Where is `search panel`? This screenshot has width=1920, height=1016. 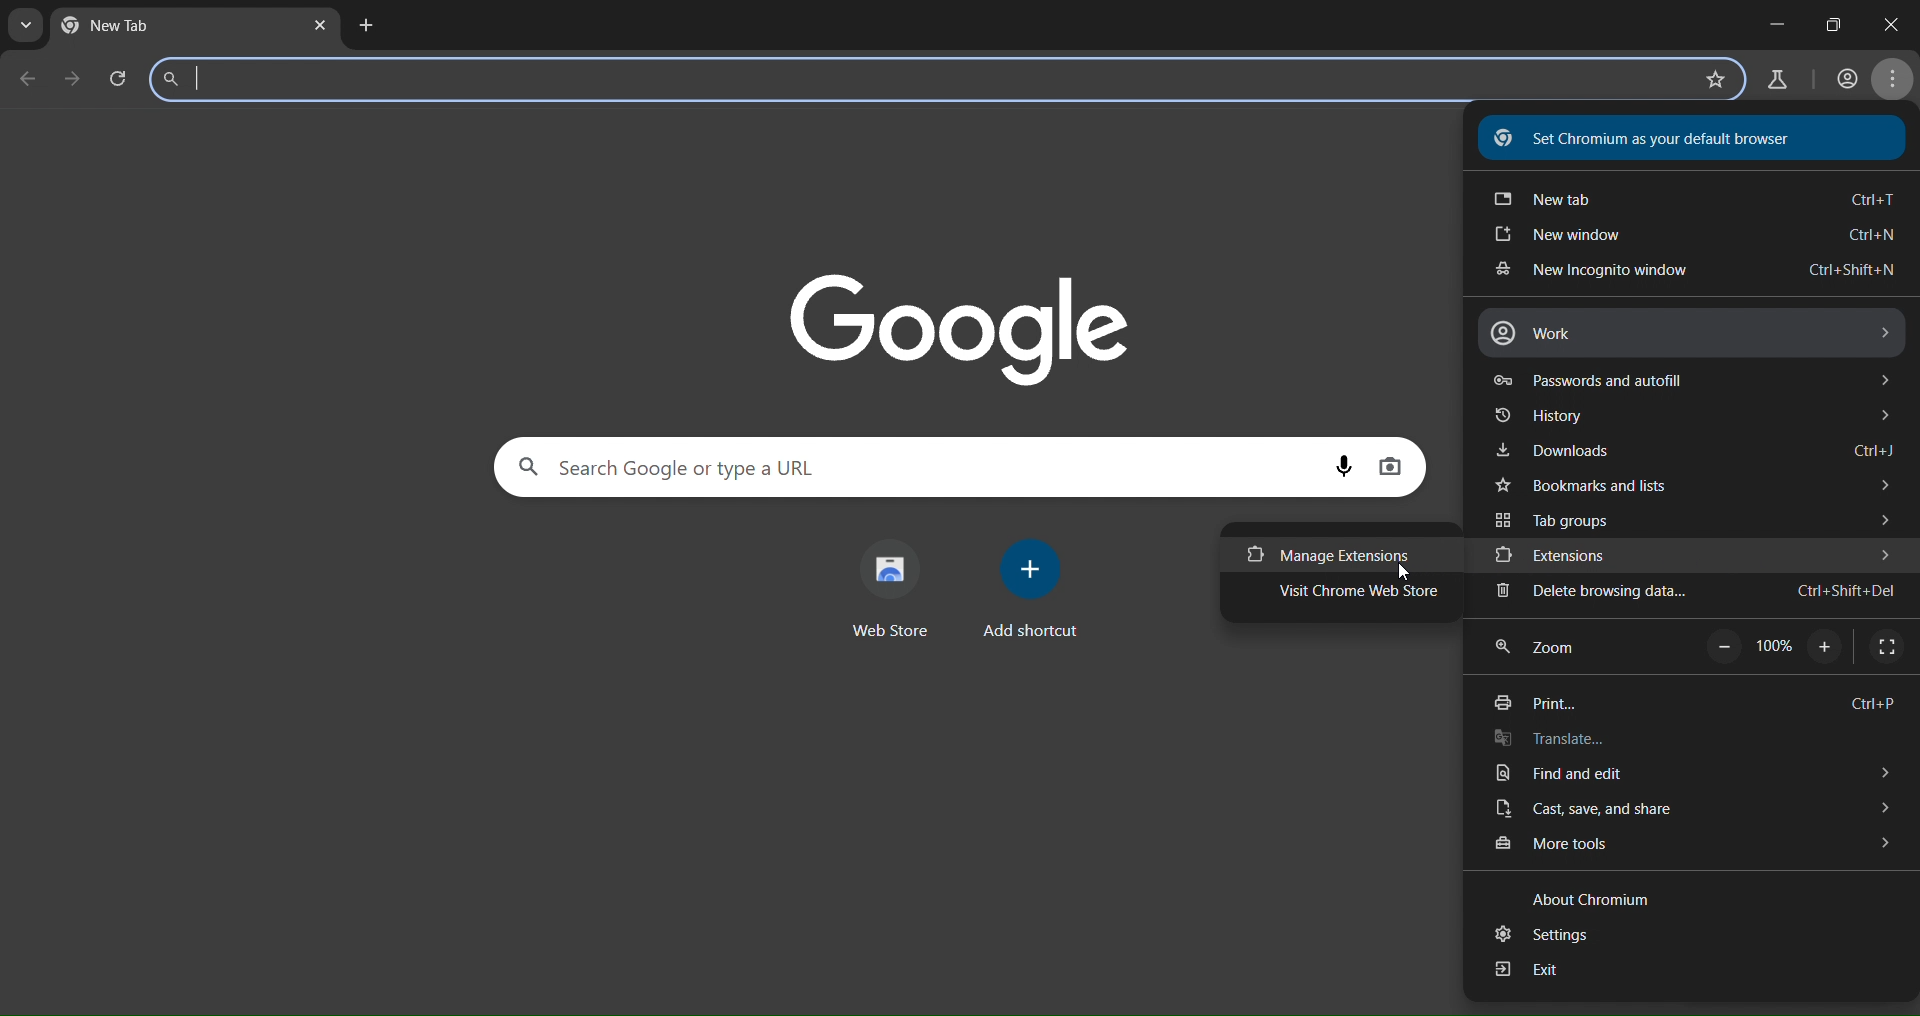 search panel is located at coordinates (907, 467).